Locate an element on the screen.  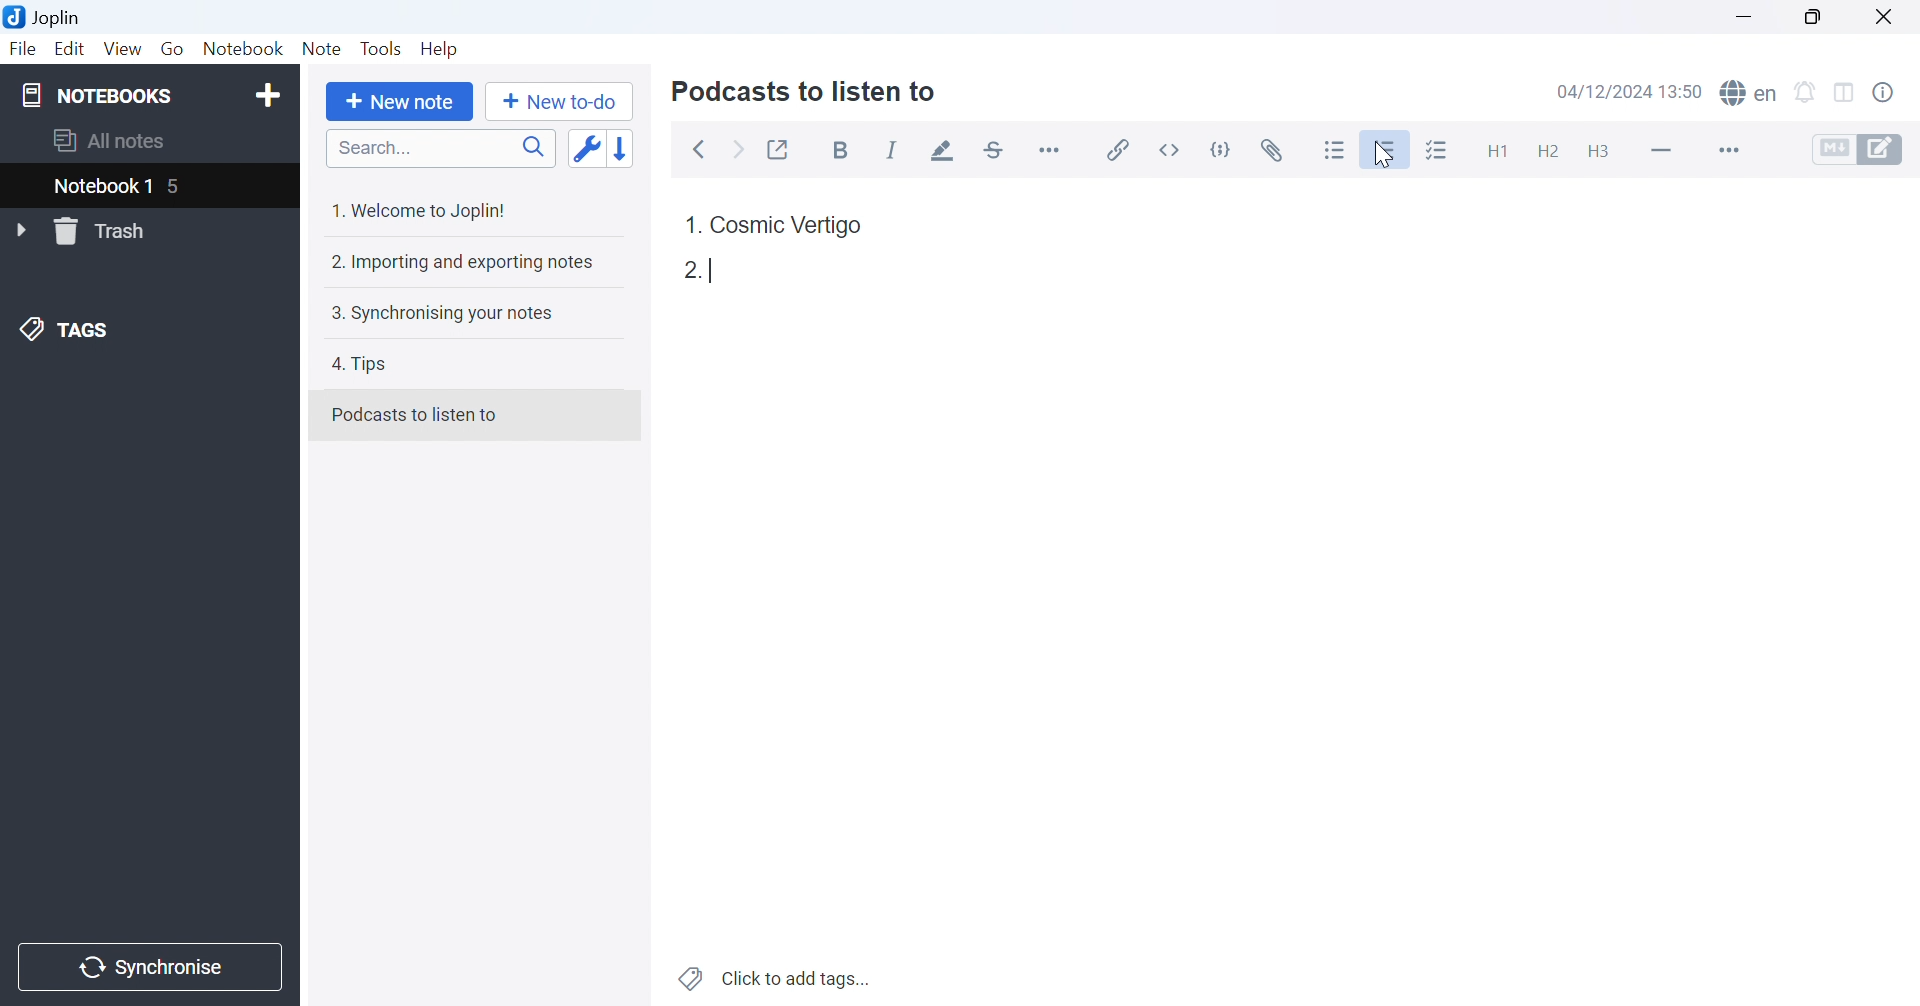
Click to add notes... is located at coordinates (777, 976).